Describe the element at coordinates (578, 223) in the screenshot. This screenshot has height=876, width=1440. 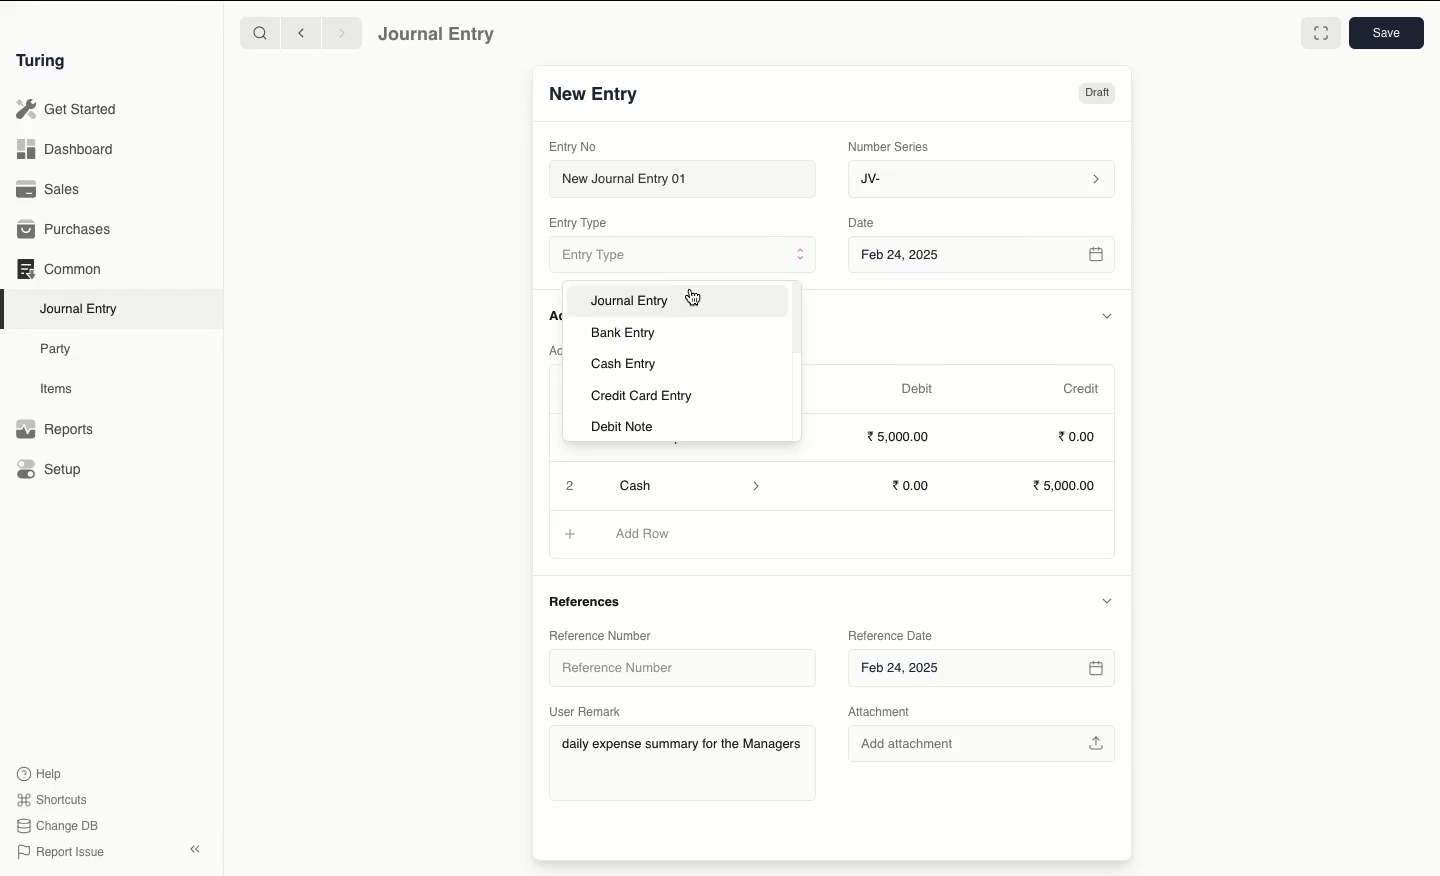
I see `Entry Type` at that location.